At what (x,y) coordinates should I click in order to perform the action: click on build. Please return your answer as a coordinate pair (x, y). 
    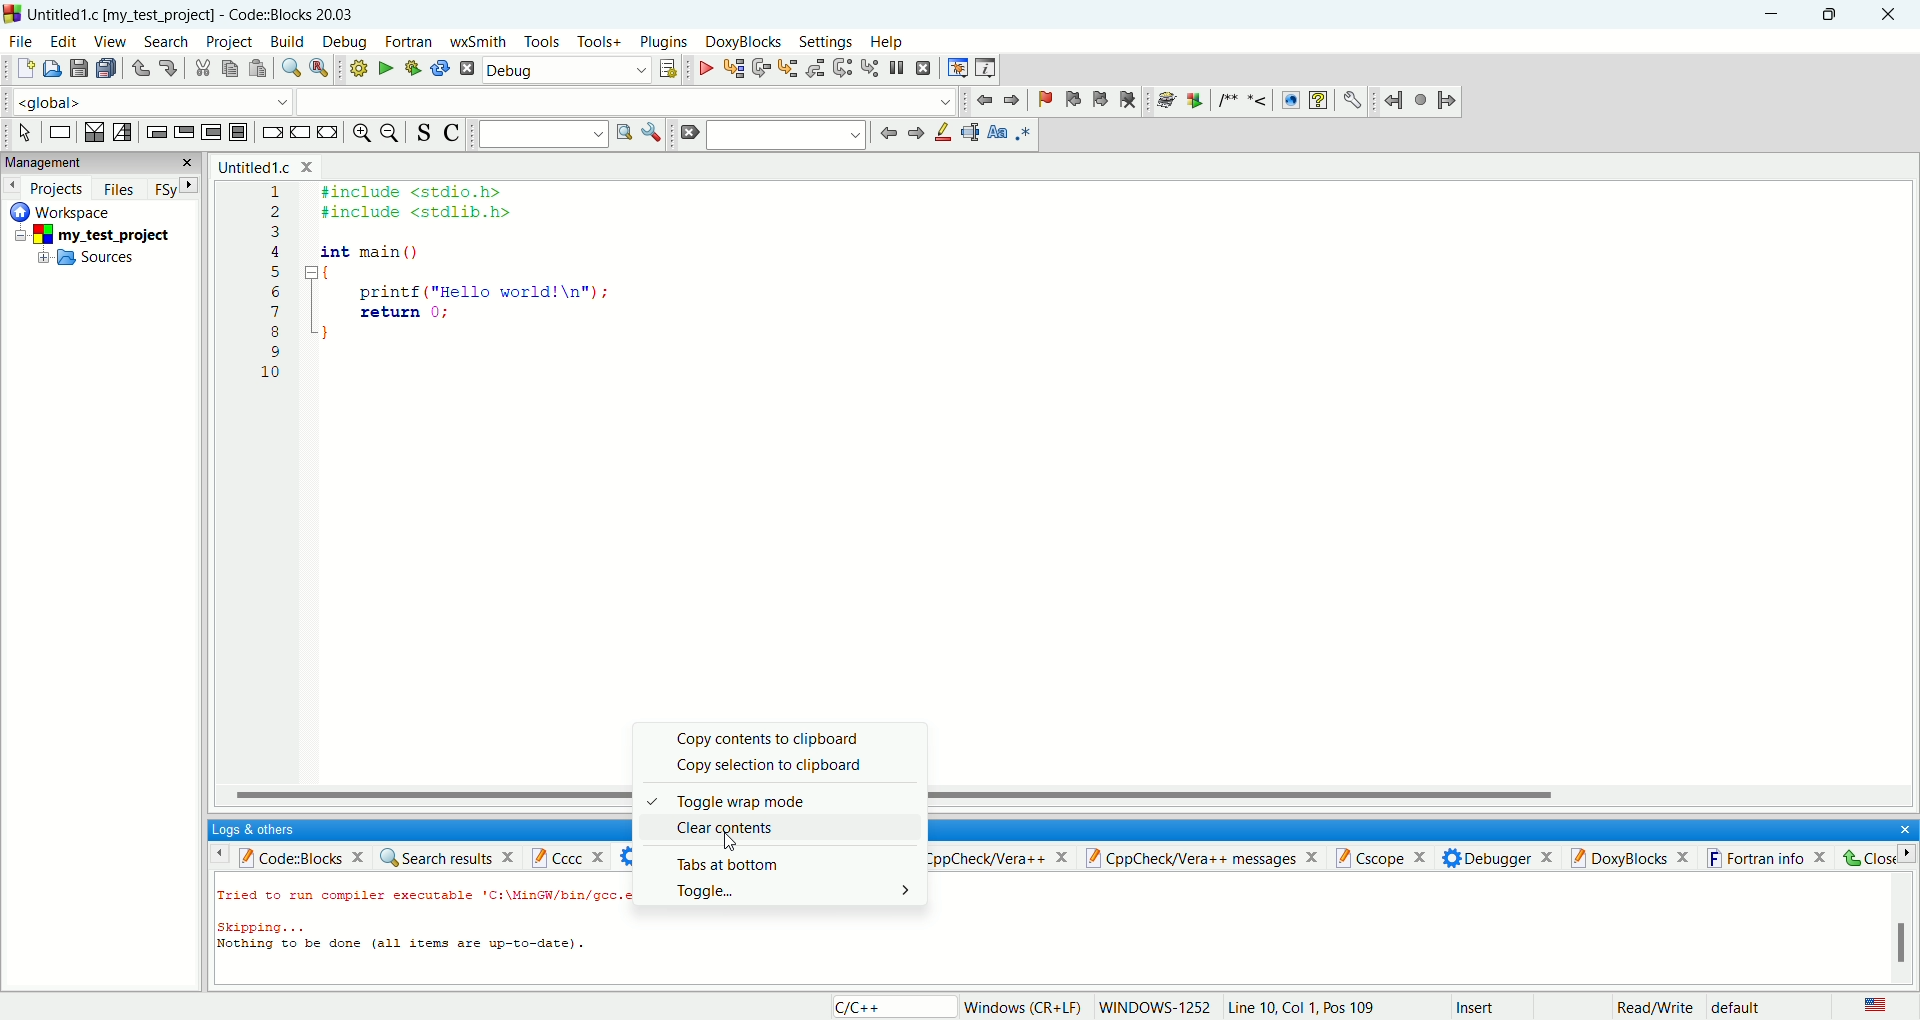
    Looking at the image, I should click on (356, 68).